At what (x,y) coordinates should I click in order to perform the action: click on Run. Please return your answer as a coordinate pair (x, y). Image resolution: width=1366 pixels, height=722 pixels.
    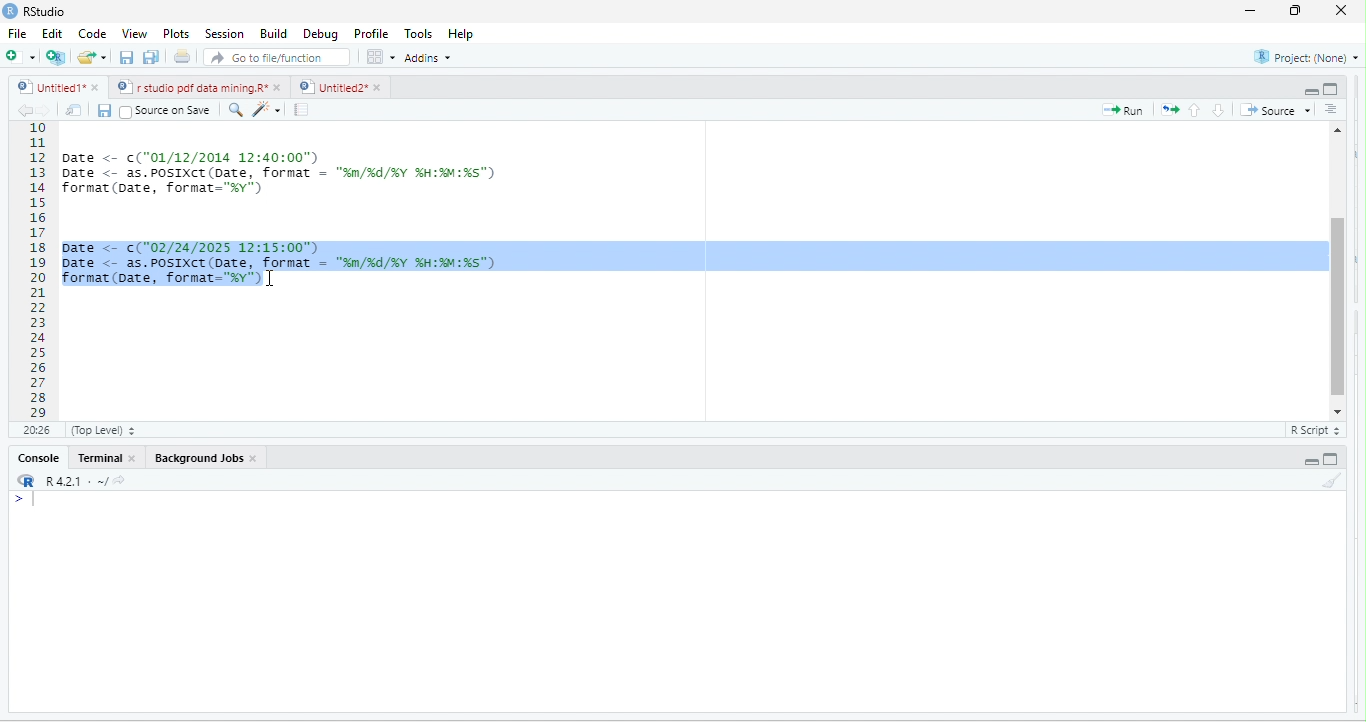
    Looking at the image, I should click on (1127, 111).